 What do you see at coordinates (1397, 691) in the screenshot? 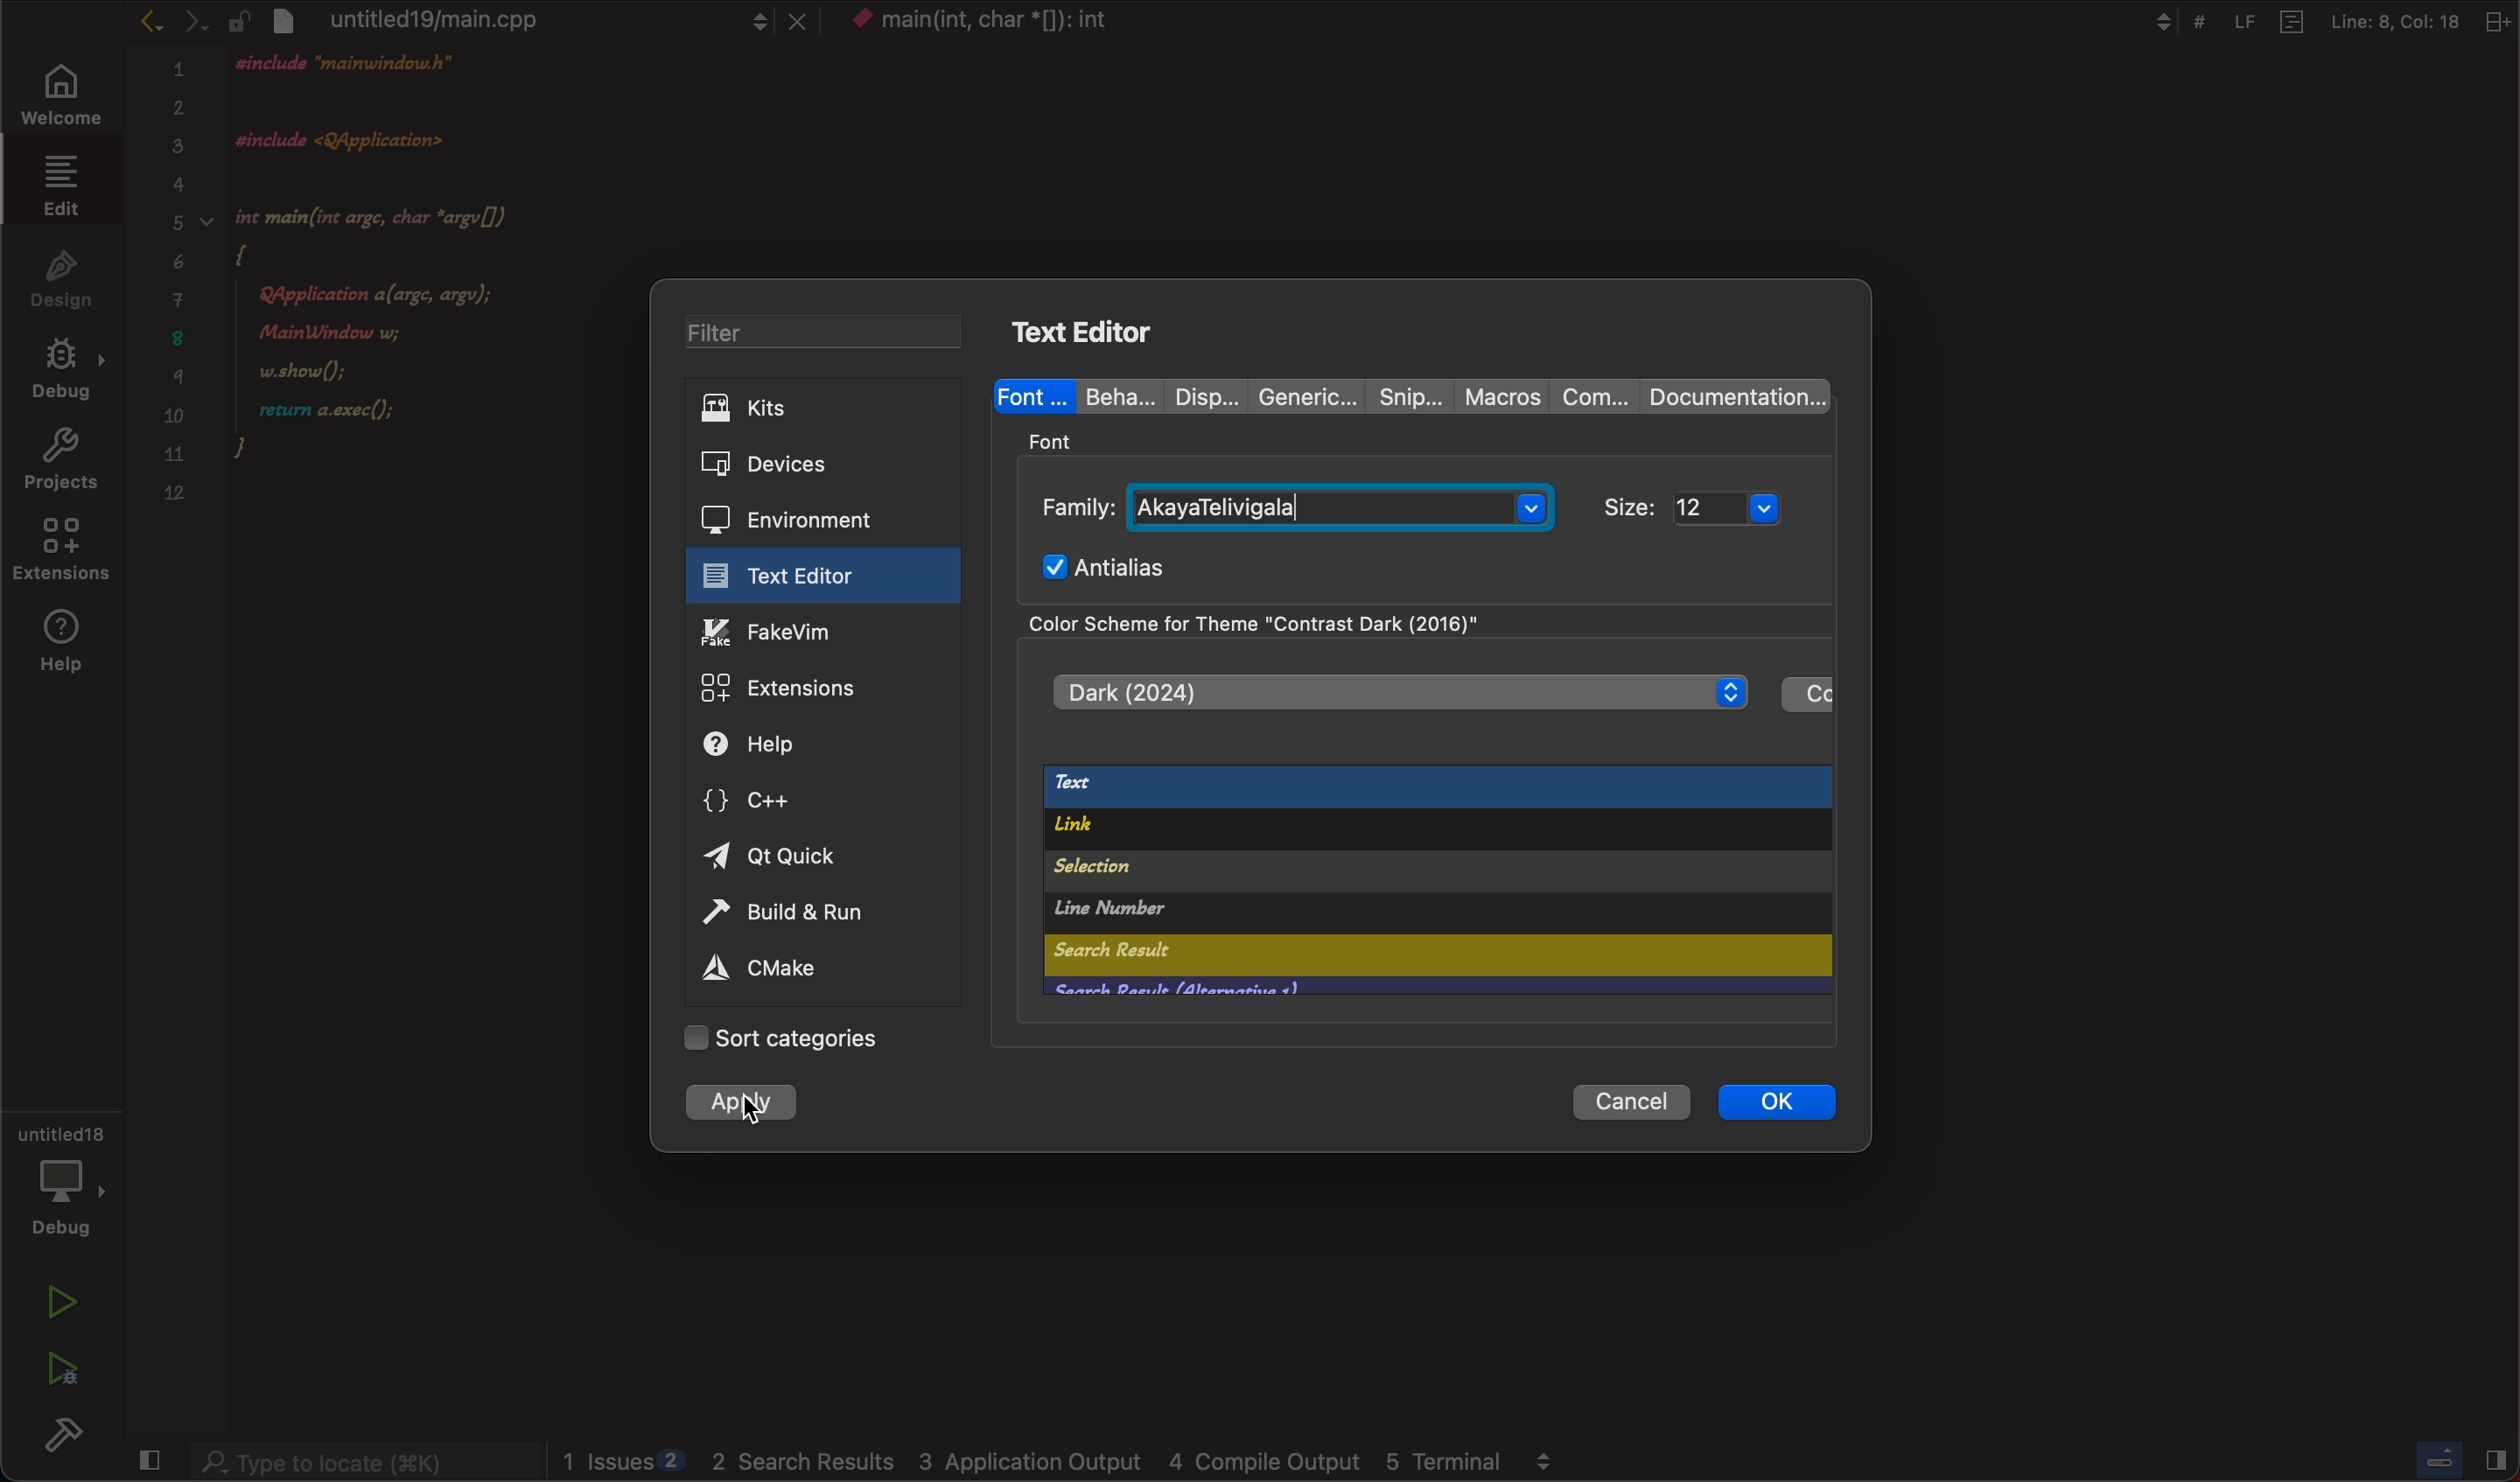
I see `dark 2024` at bounding box center [1397, 691].